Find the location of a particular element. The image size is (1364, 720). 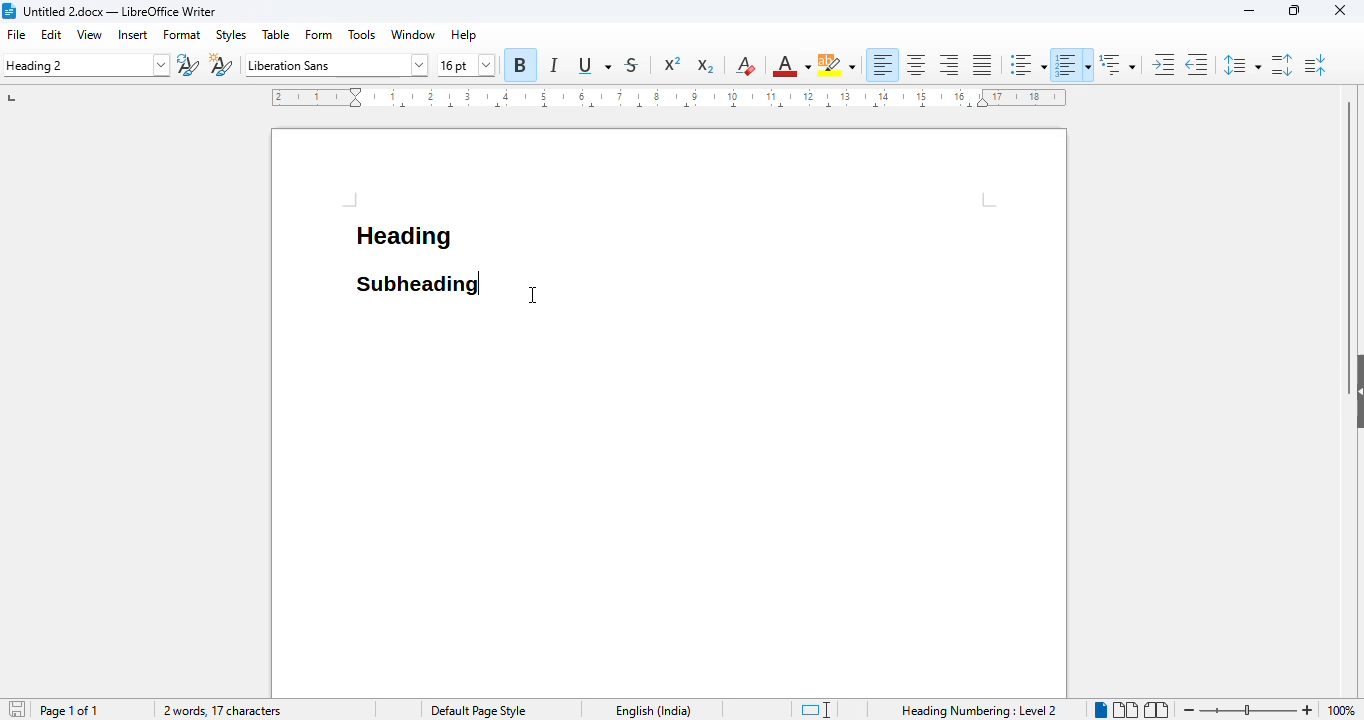

heading numbering: level 2 is located at coordinates (978, 710).